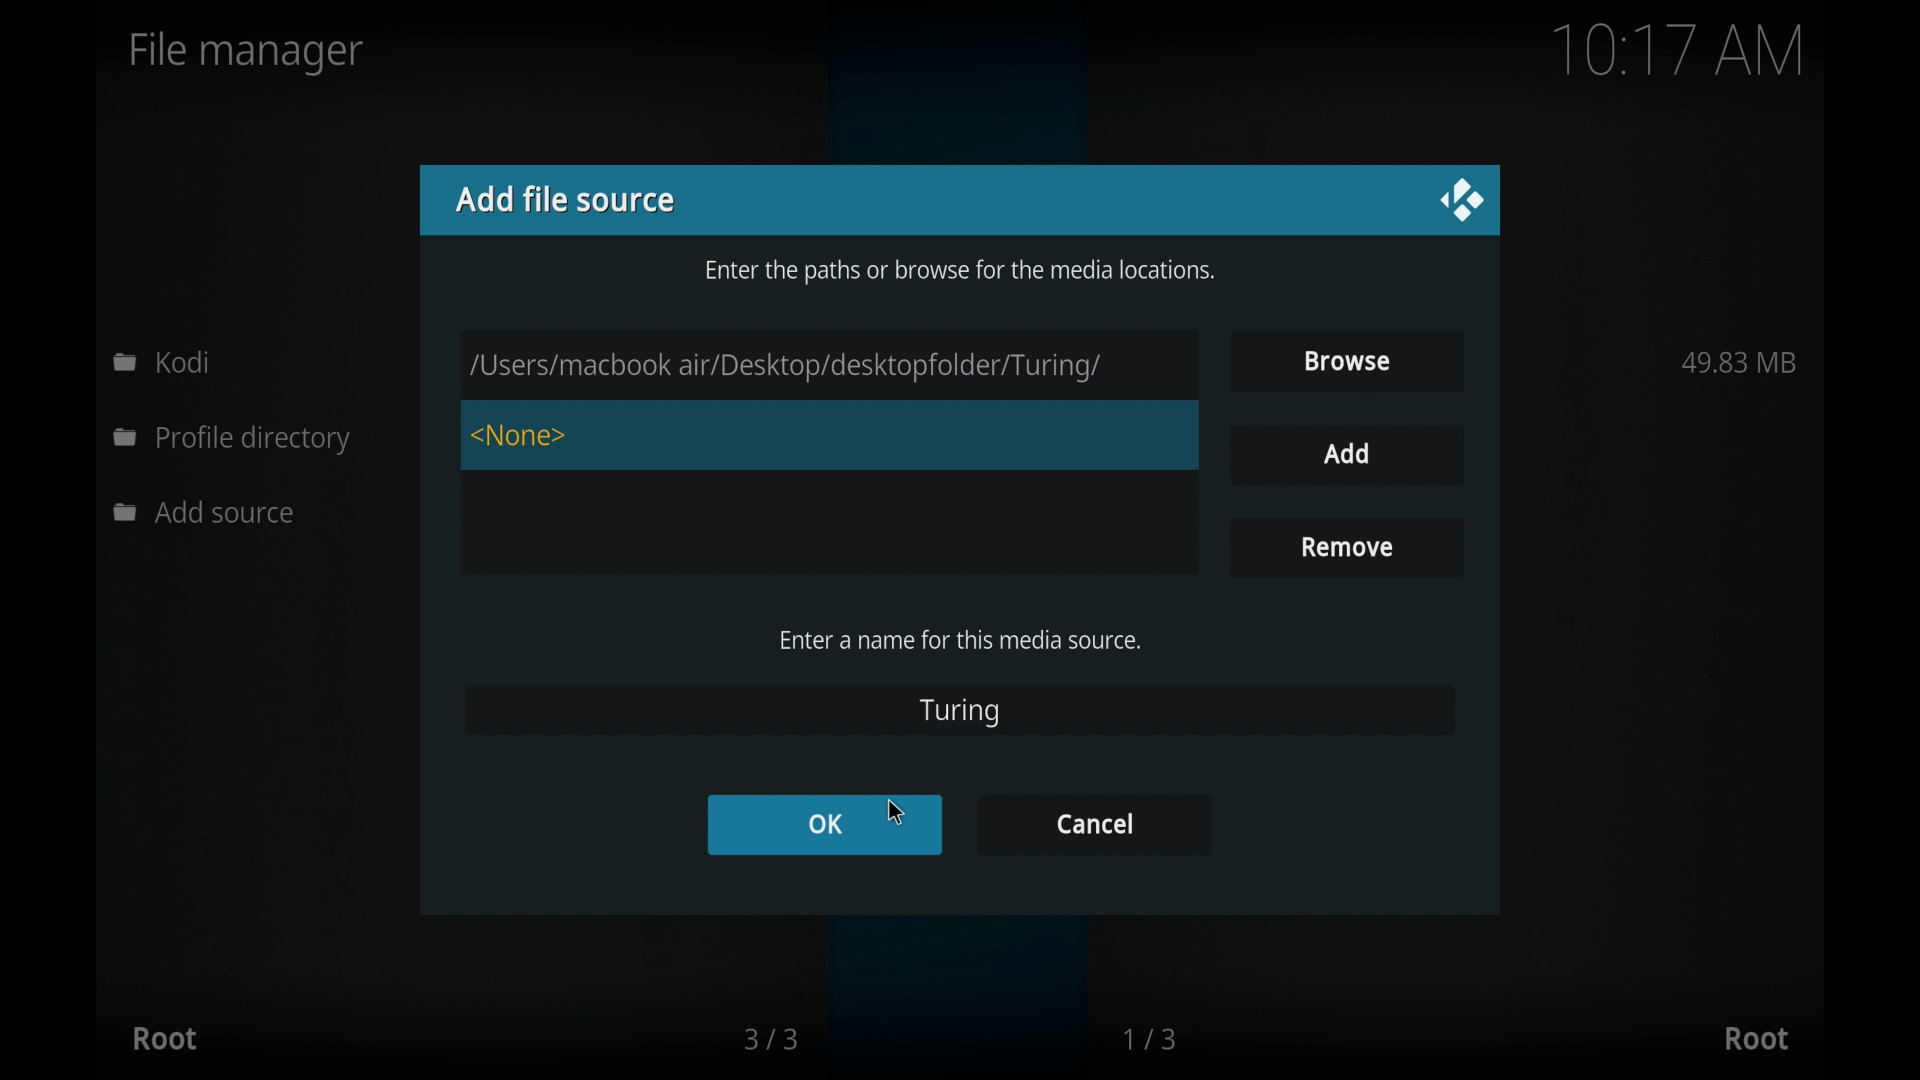 This screenshot has height=1080, width=1920. What do you see at coordinates (1756, 1039) in the screenshot?
I see `root` at bounding box center [1756, 1039].